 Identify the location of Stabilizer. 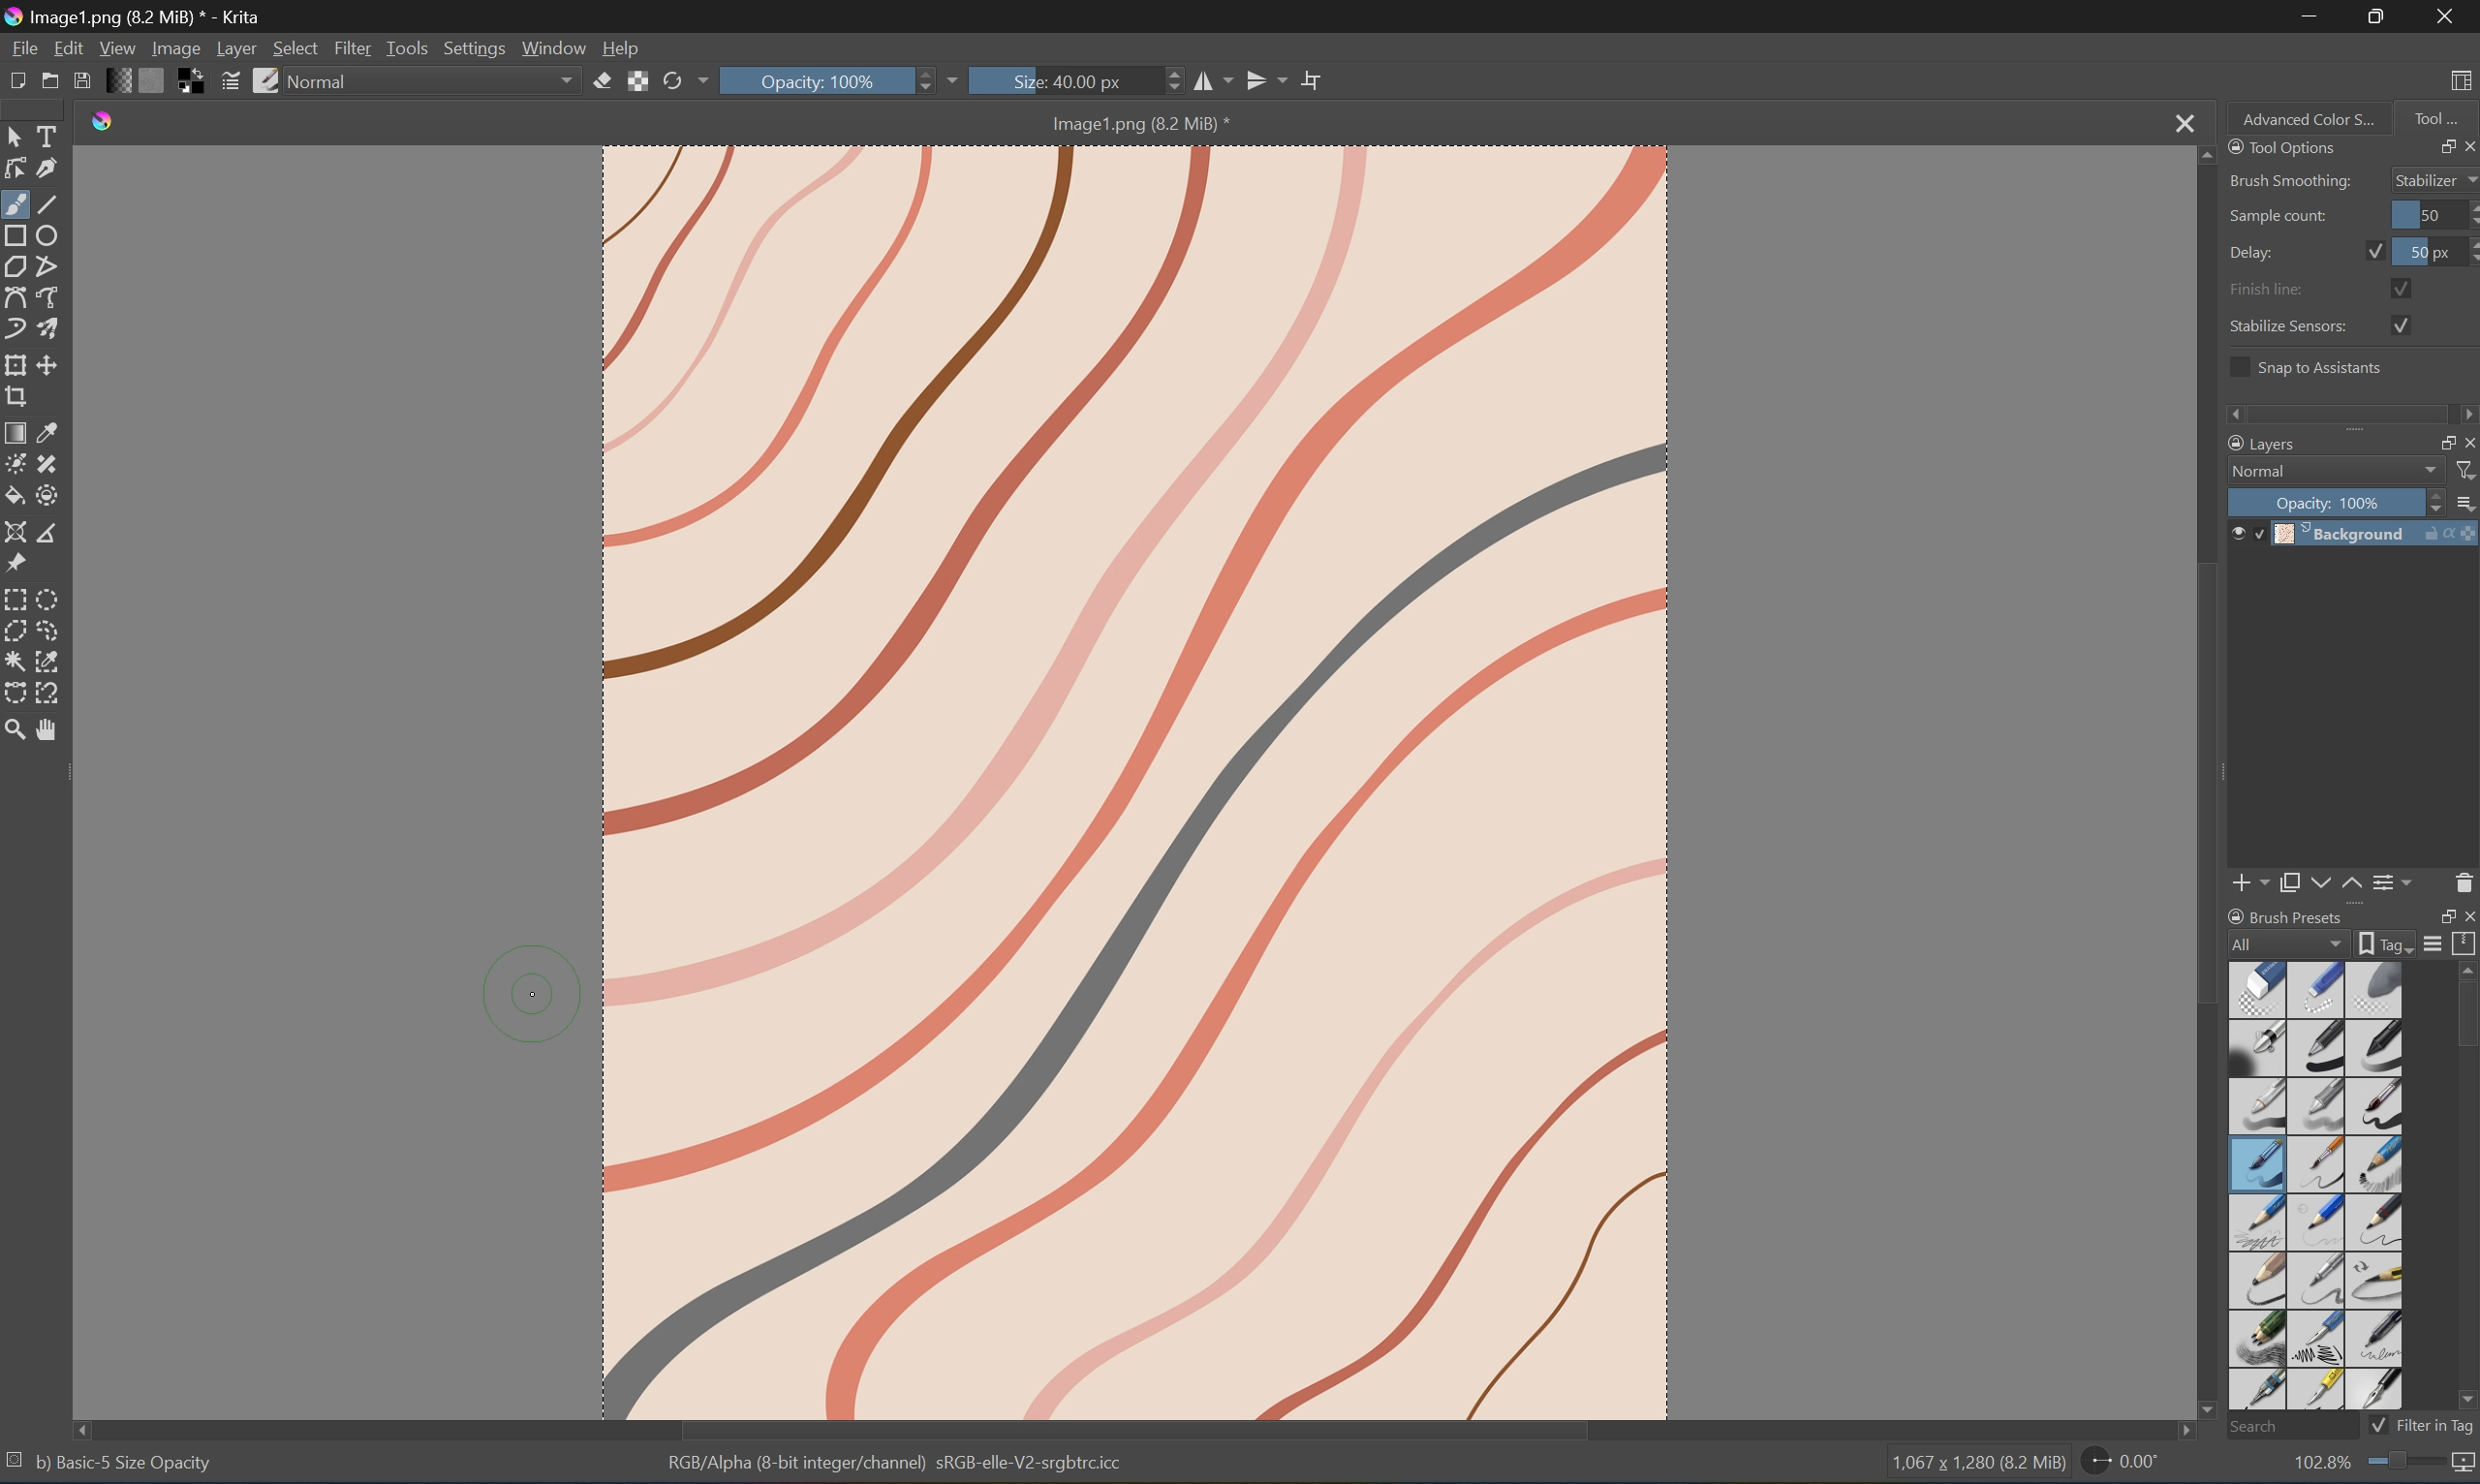
(2435, 179).